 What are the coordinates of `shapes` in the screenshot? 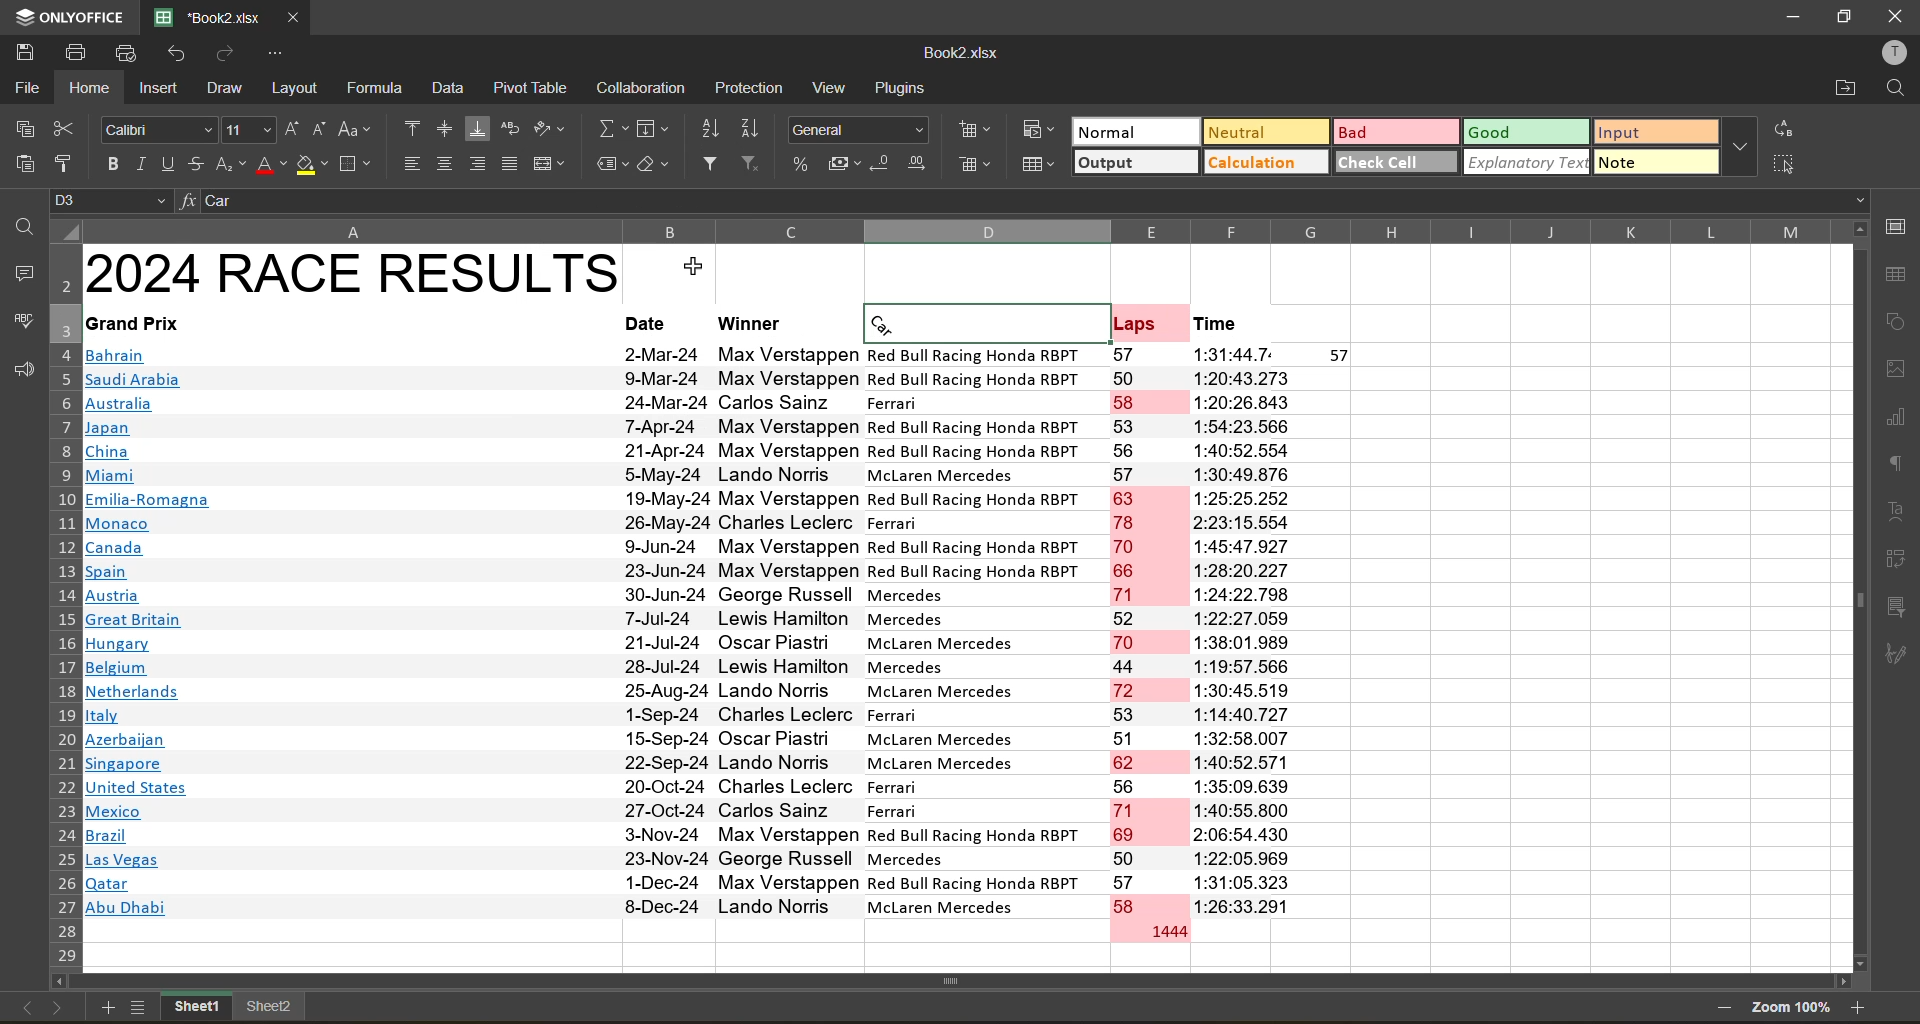 It's located at (1898, 318).